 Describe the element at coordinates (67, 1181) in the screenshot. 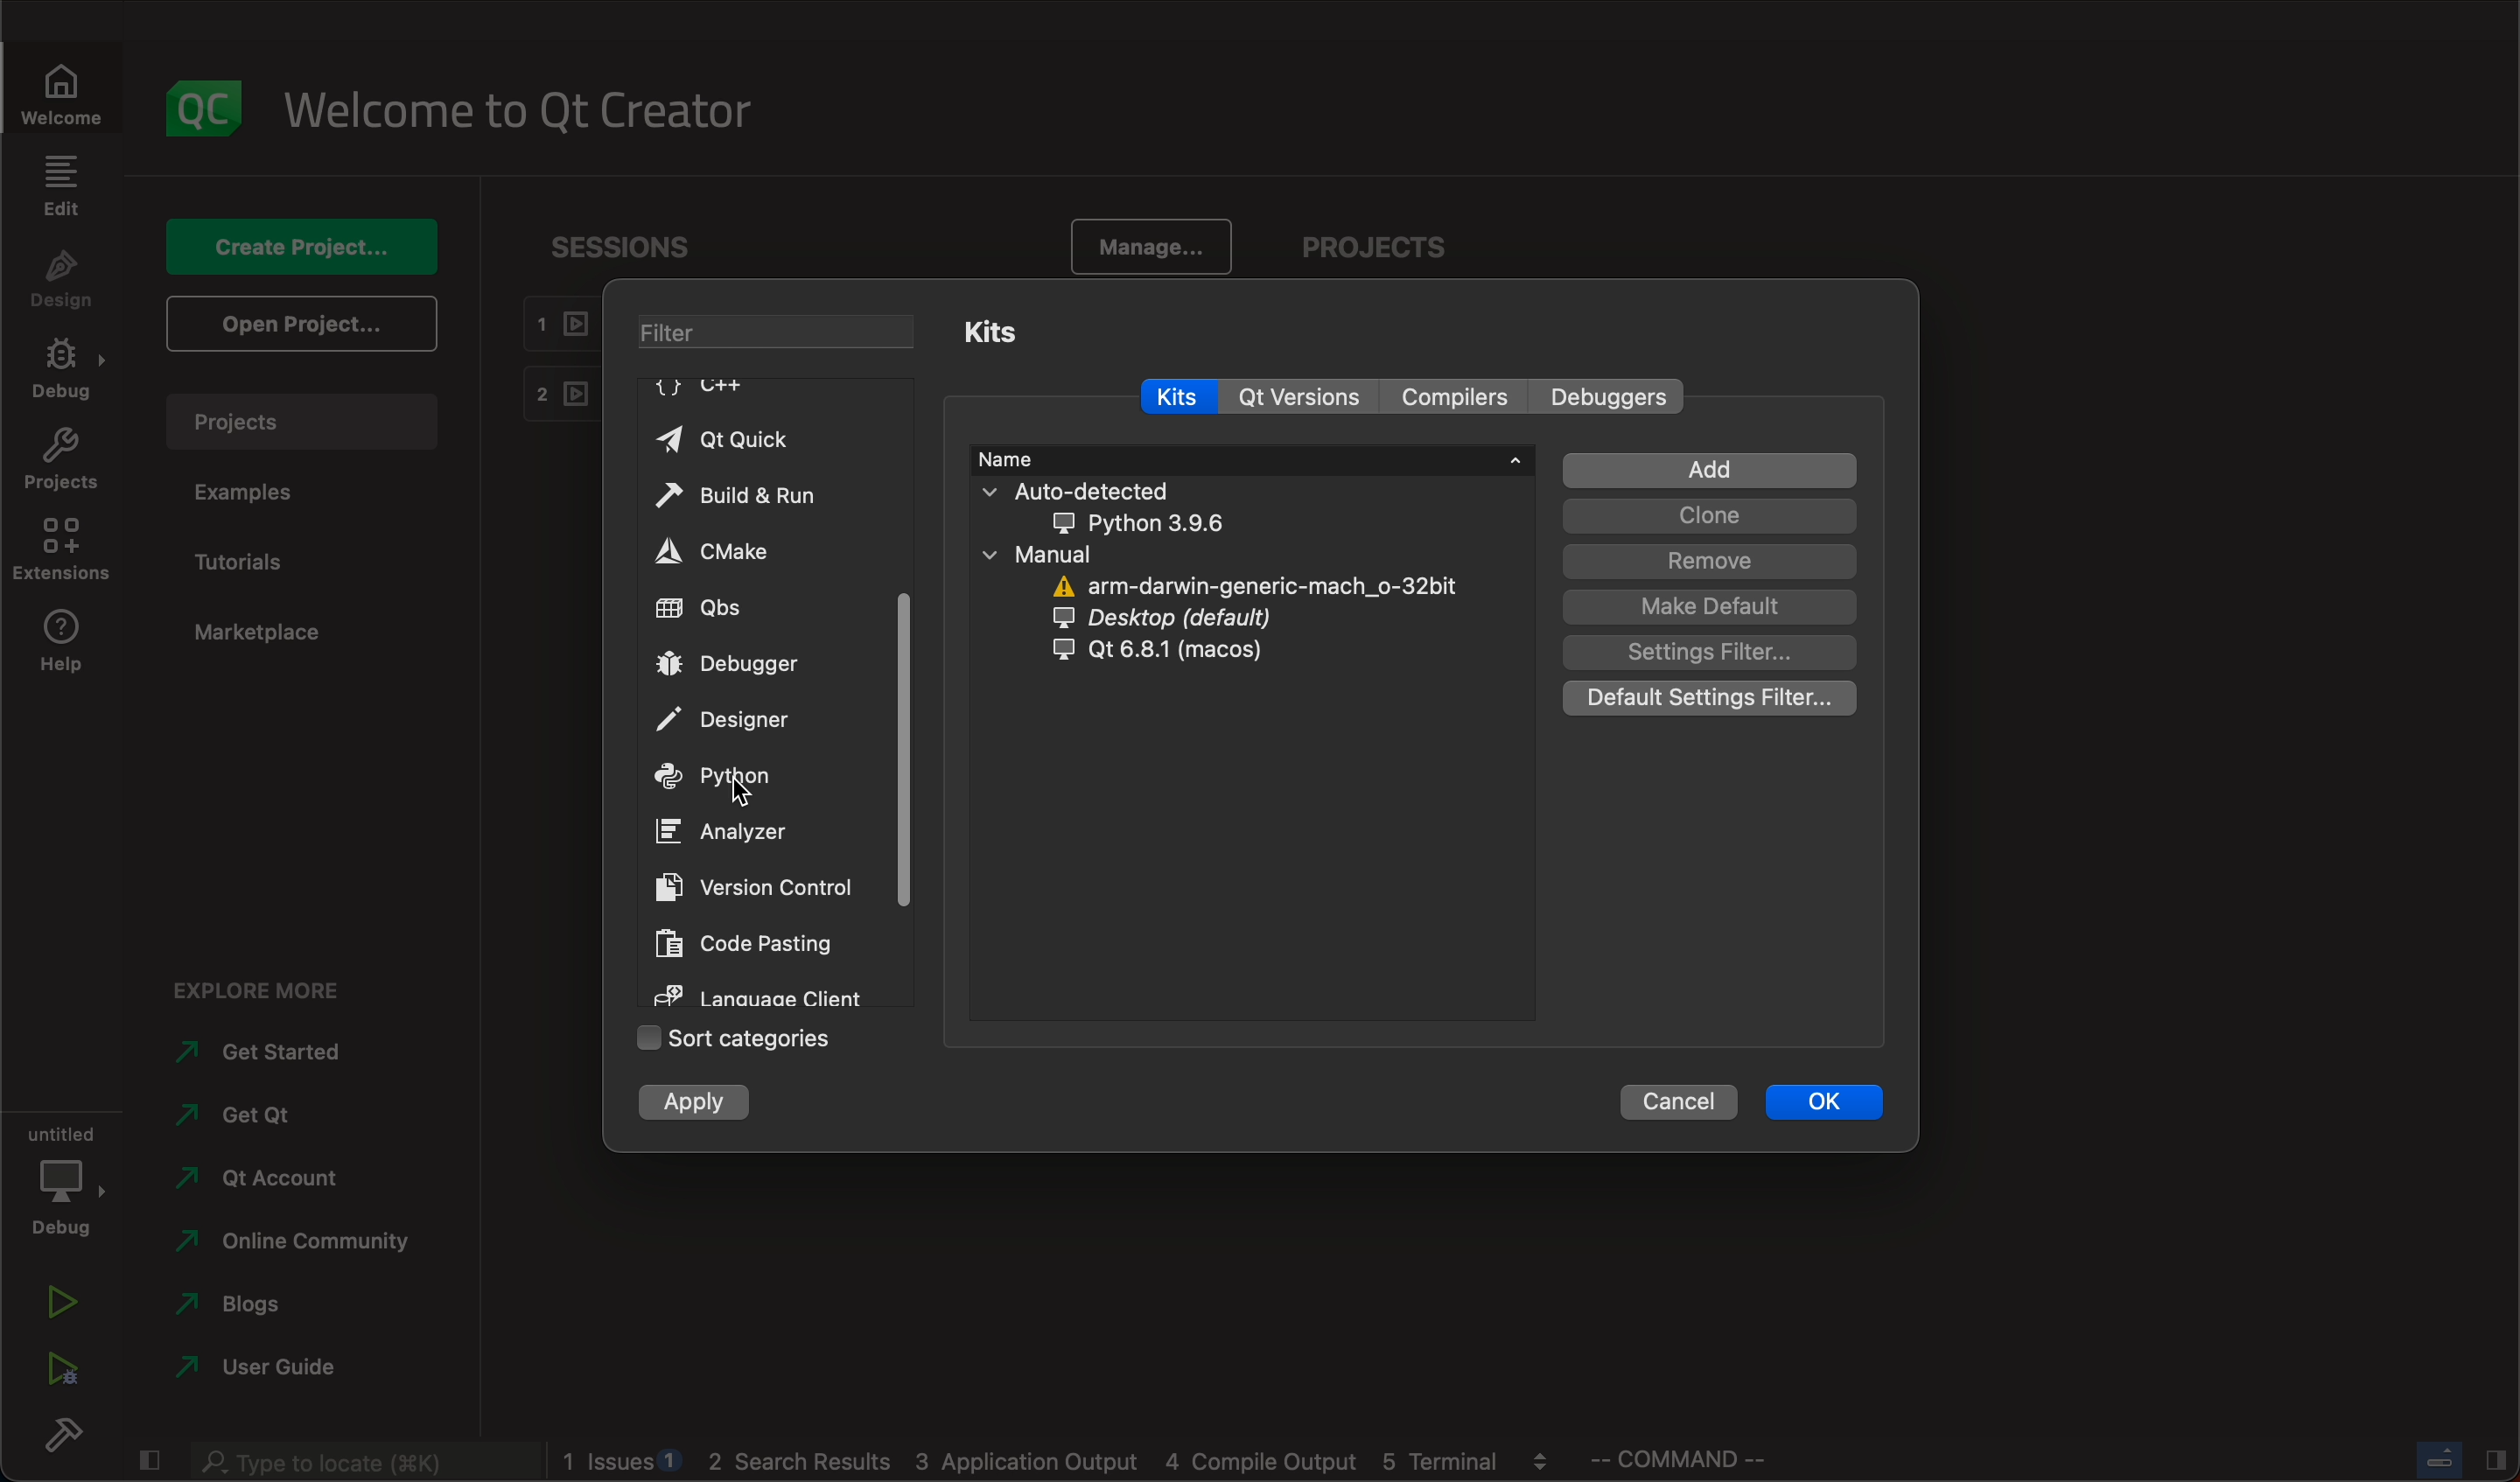

I see `debug` at that location.